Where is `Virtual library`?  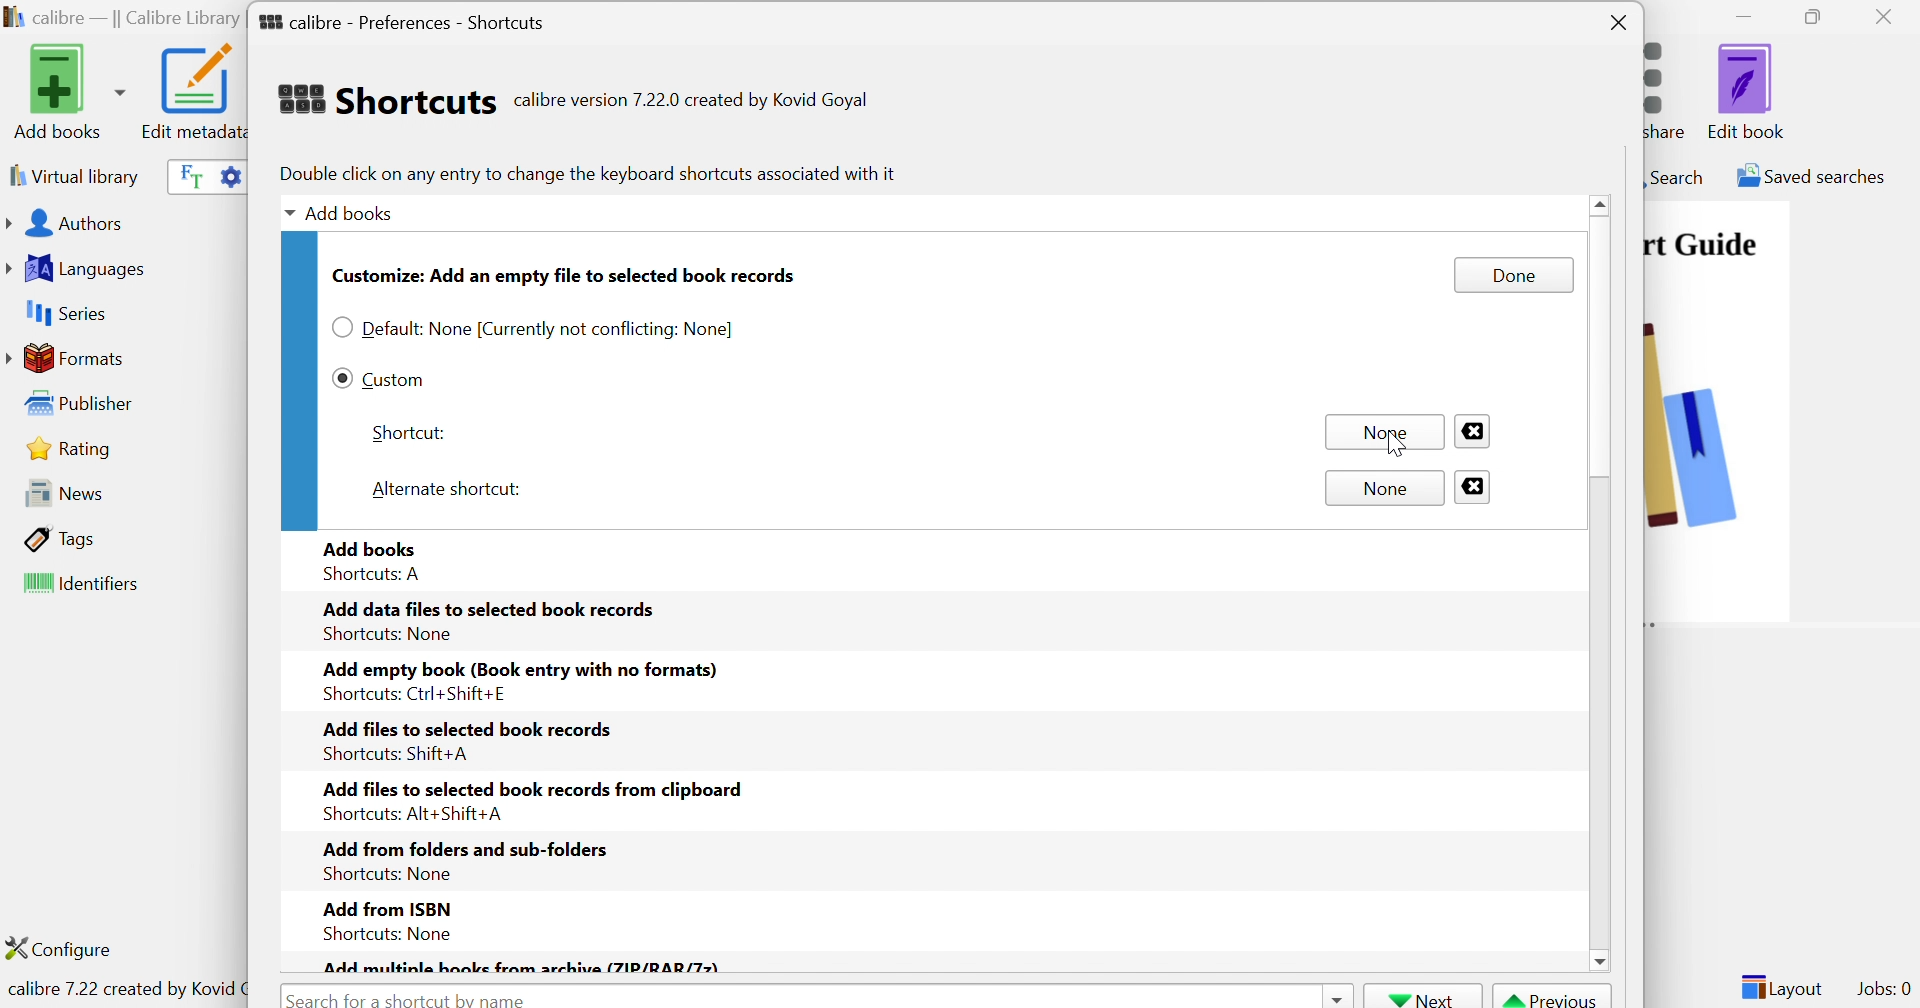 Virtual library is located at coordinates (72, 175).